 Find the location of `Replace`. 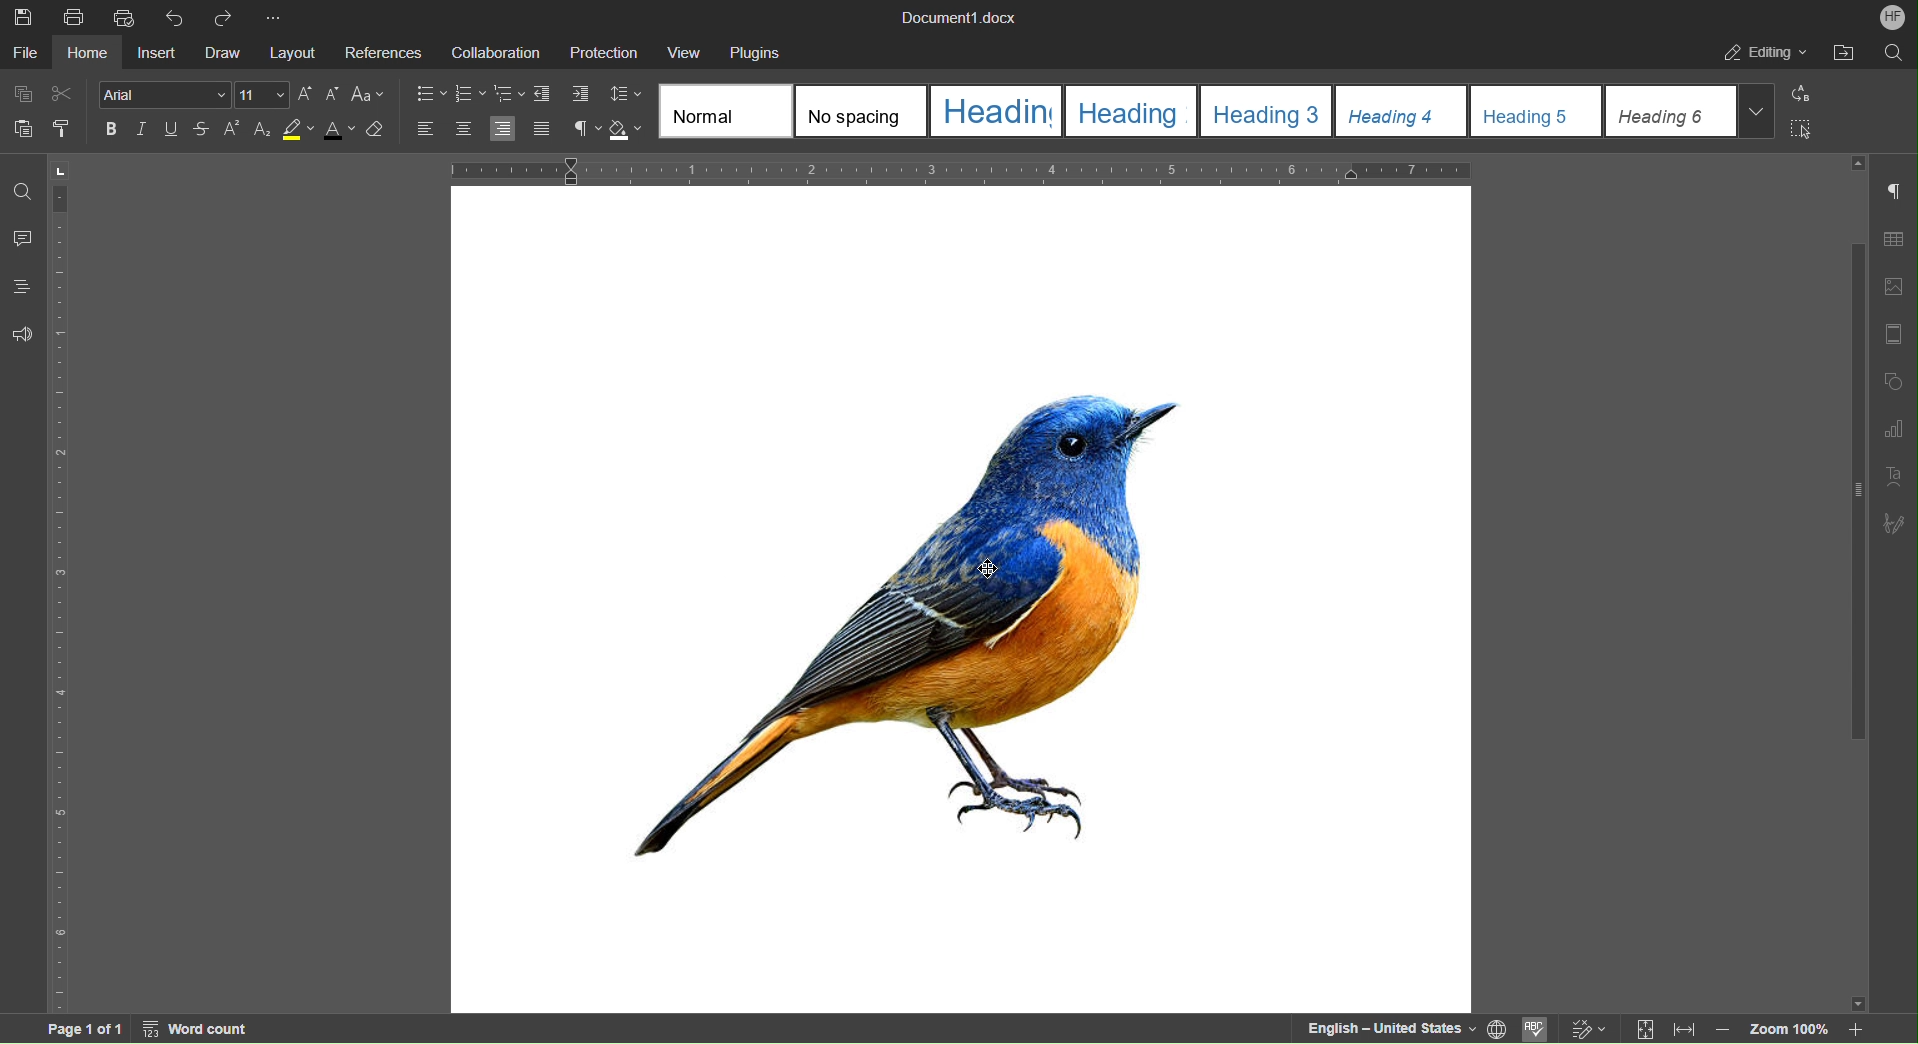

Replace is located at coordinates (1799, 95).